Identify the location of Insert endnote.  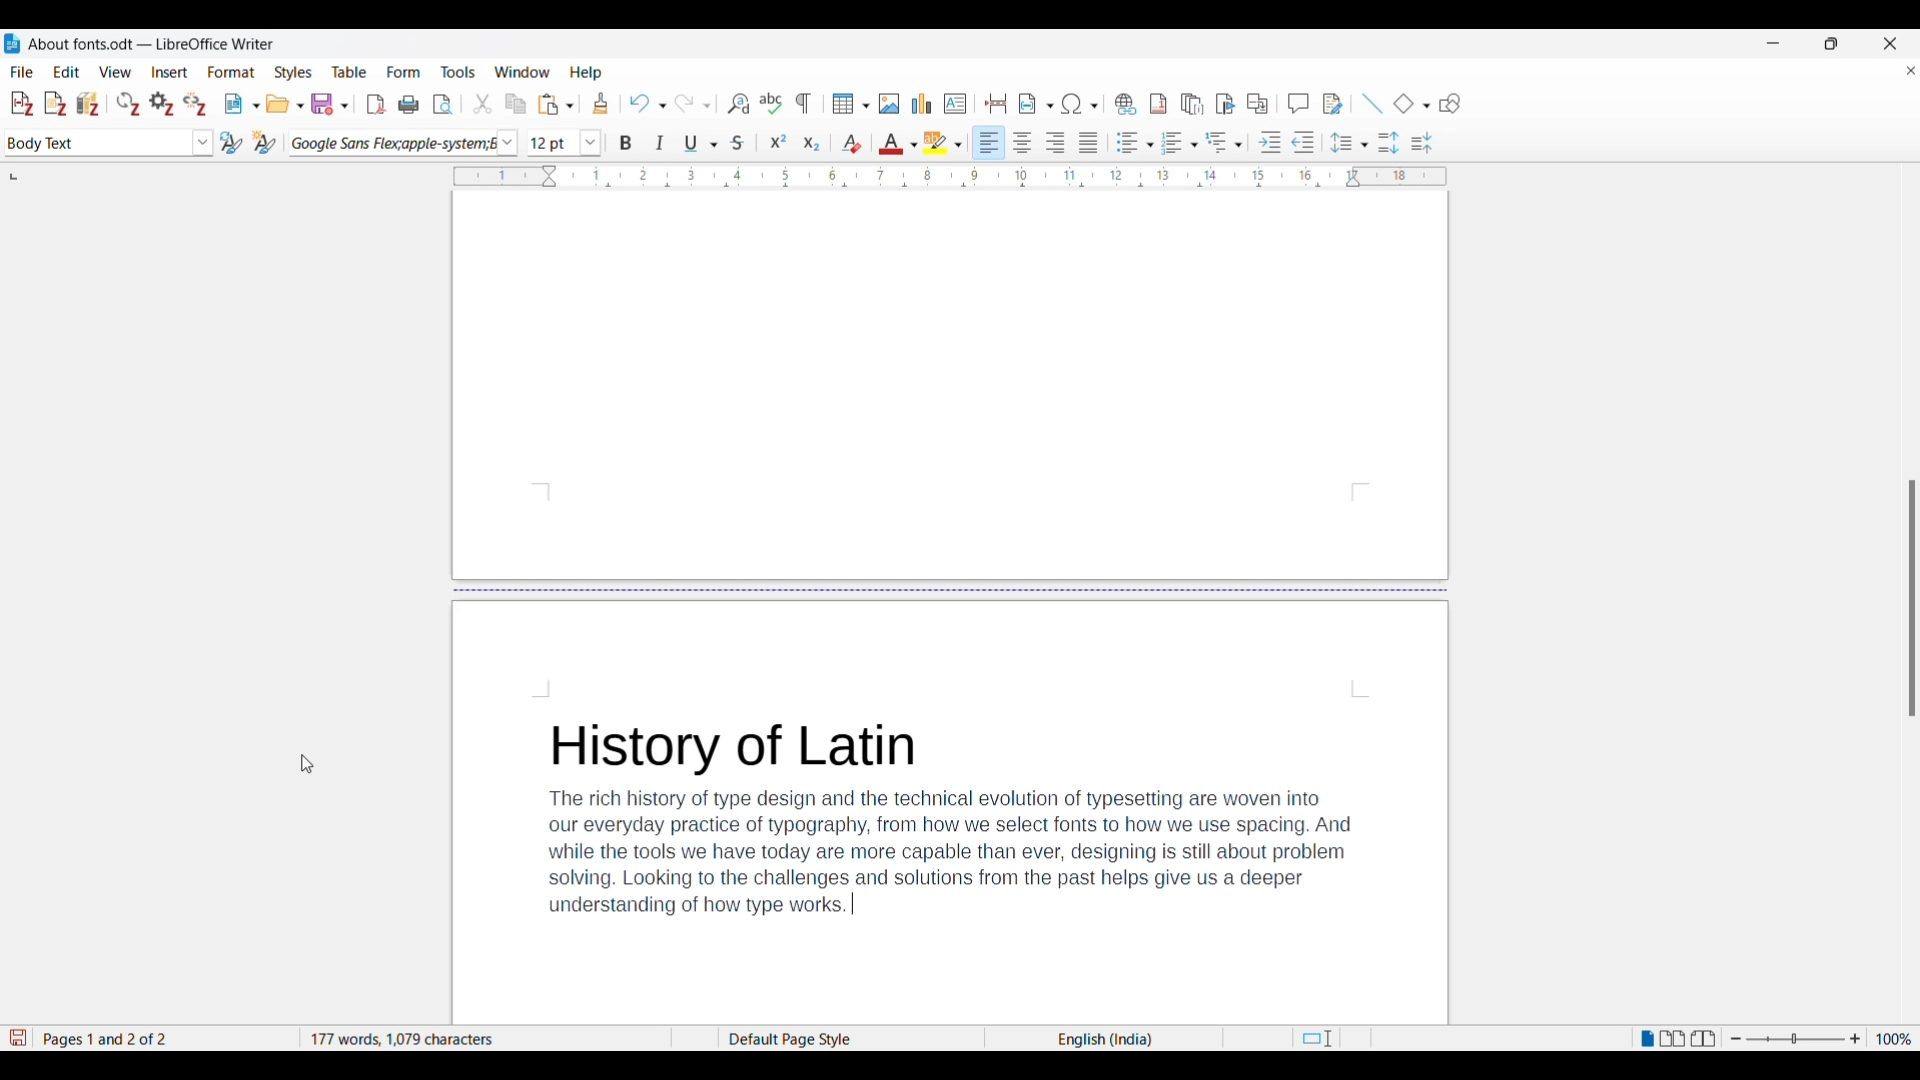
(1192, 105).